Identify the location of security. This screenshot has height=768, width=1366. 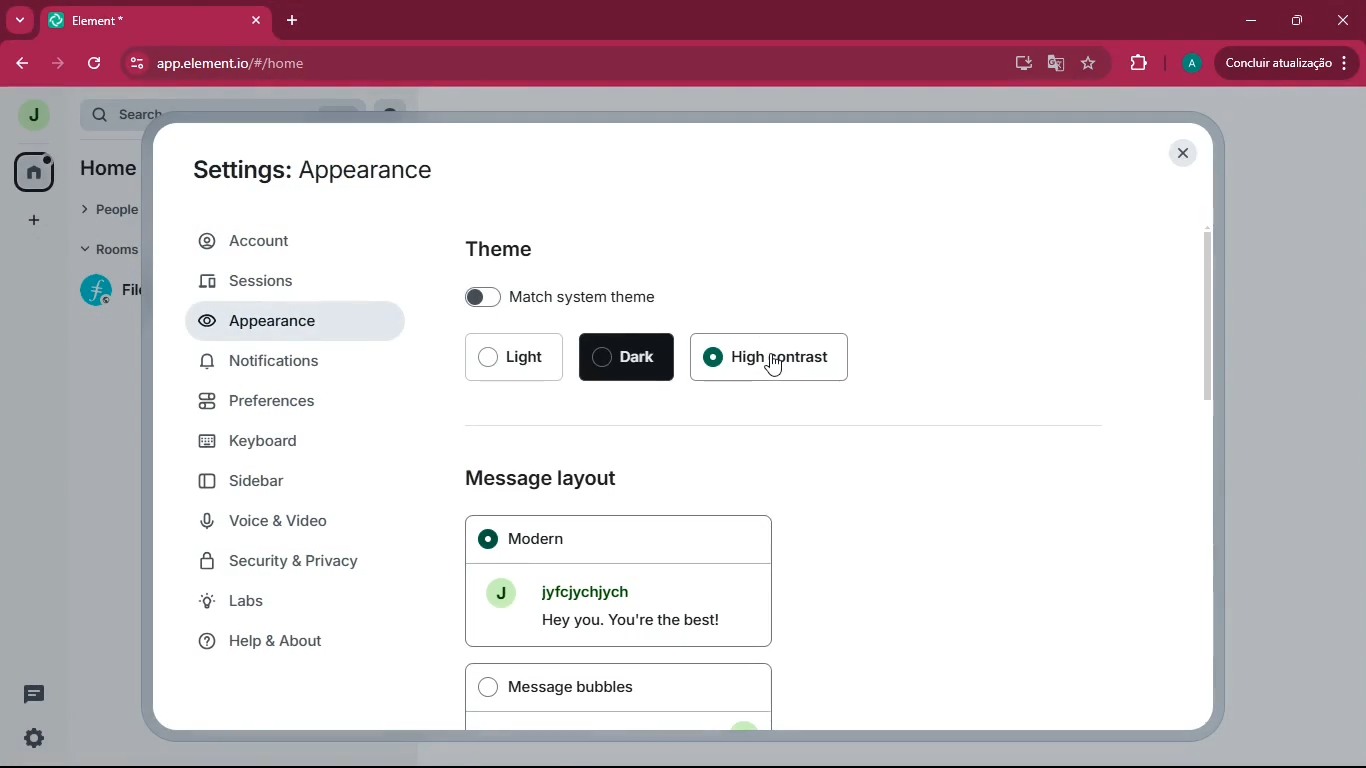
(301, 562).